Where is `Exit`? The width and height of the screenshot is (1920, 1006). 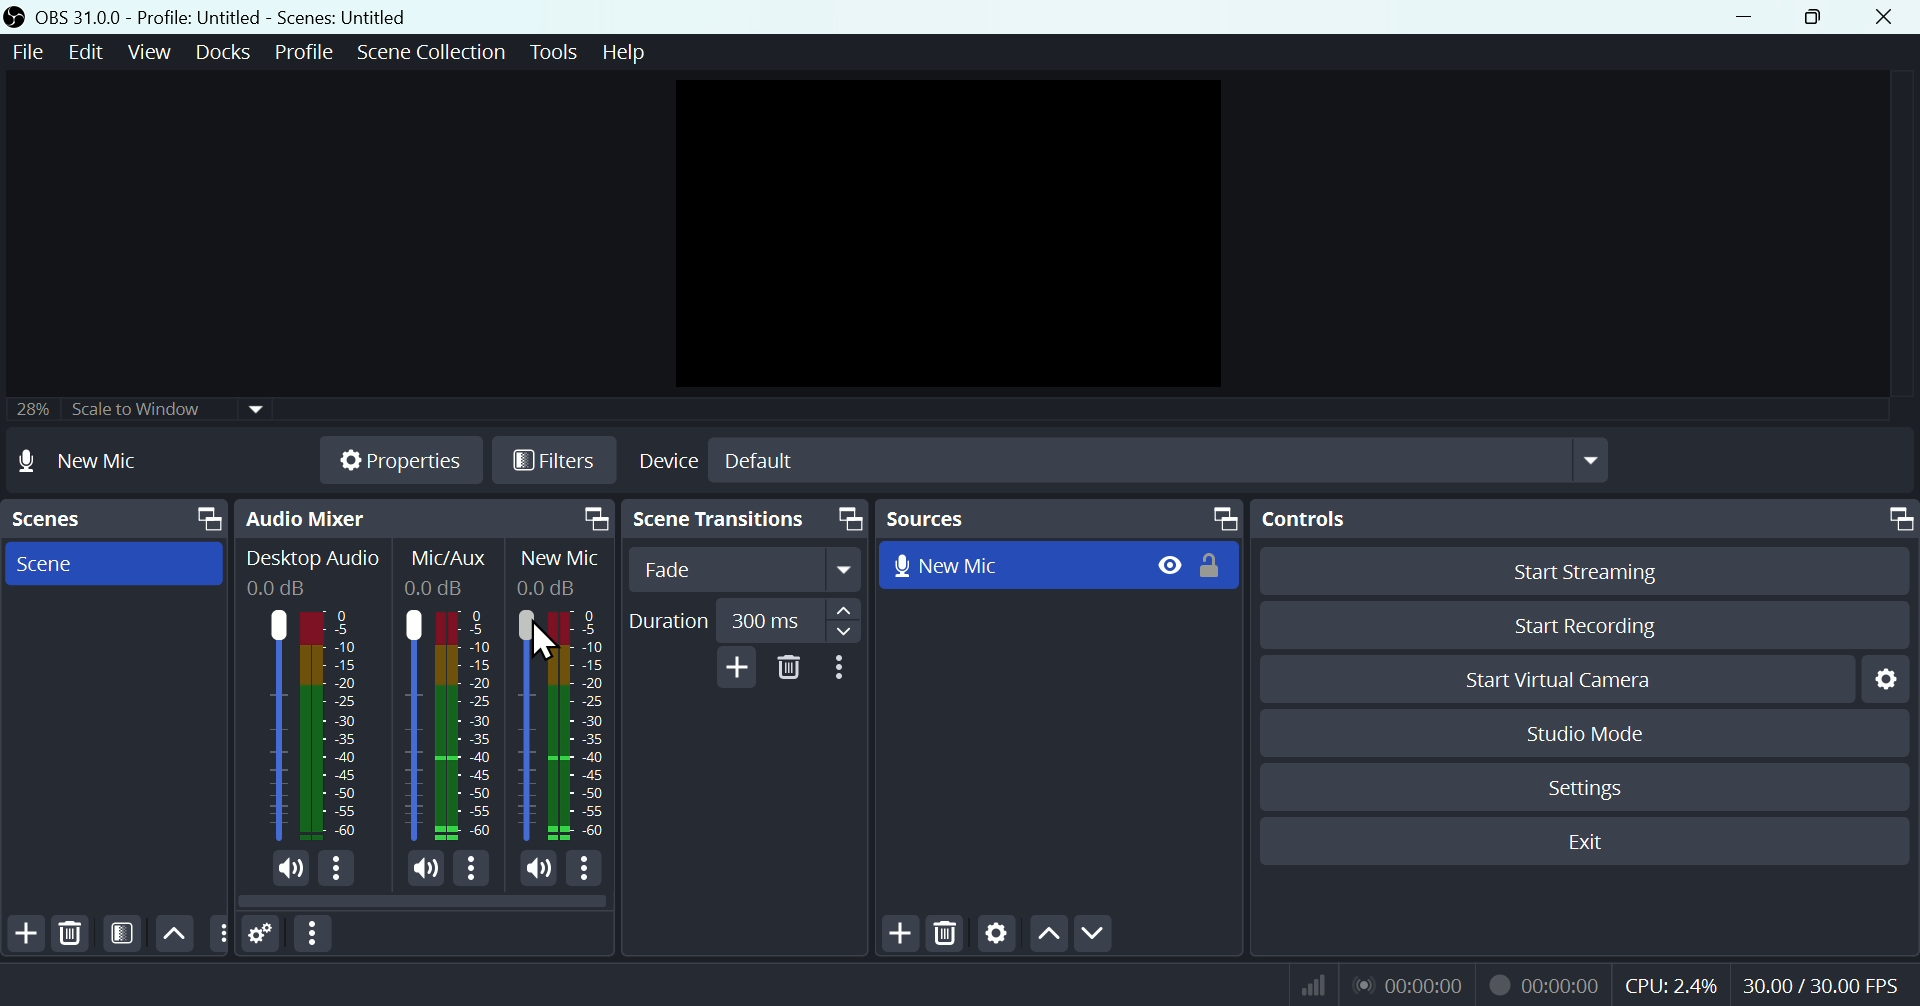
Exit is located at coordinates (1597, 842).